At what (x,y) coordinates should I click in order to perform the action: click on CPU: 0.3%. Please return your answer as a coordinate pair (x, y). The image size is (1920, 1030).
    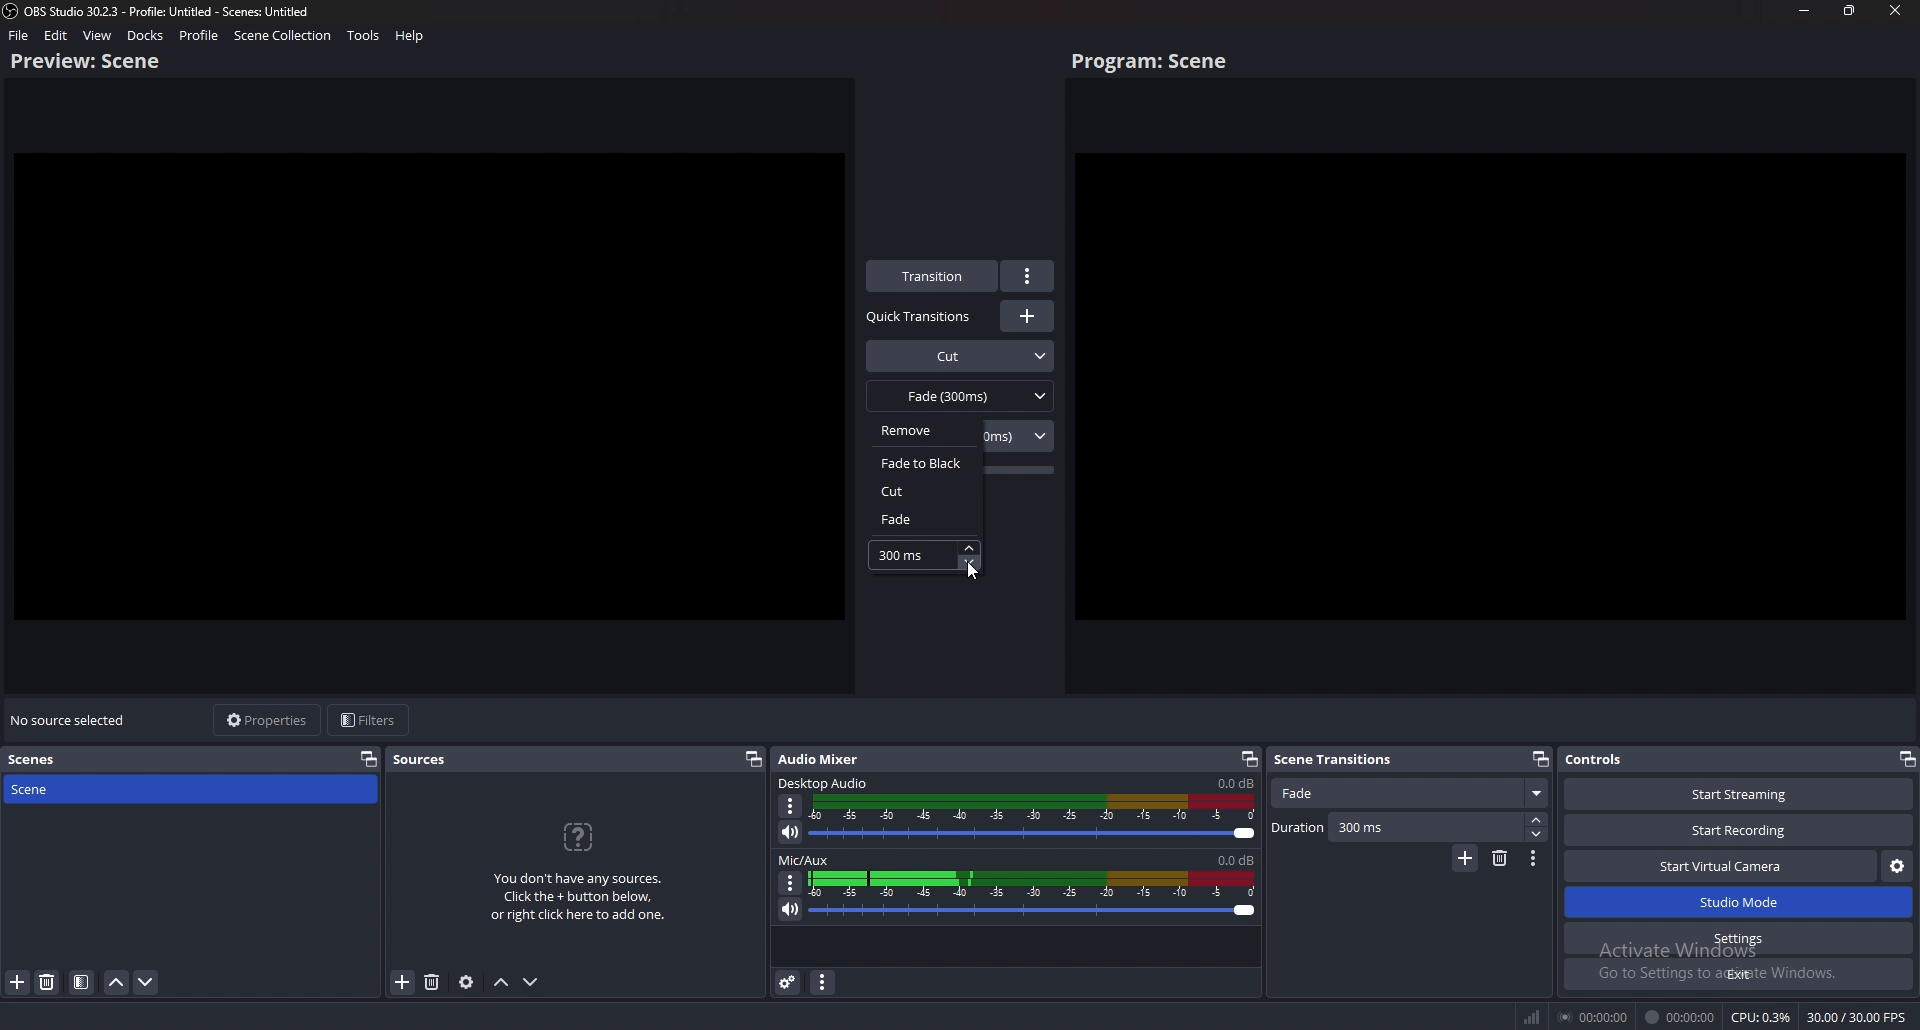
    Looking at the image, I should click on (1762, 1017).